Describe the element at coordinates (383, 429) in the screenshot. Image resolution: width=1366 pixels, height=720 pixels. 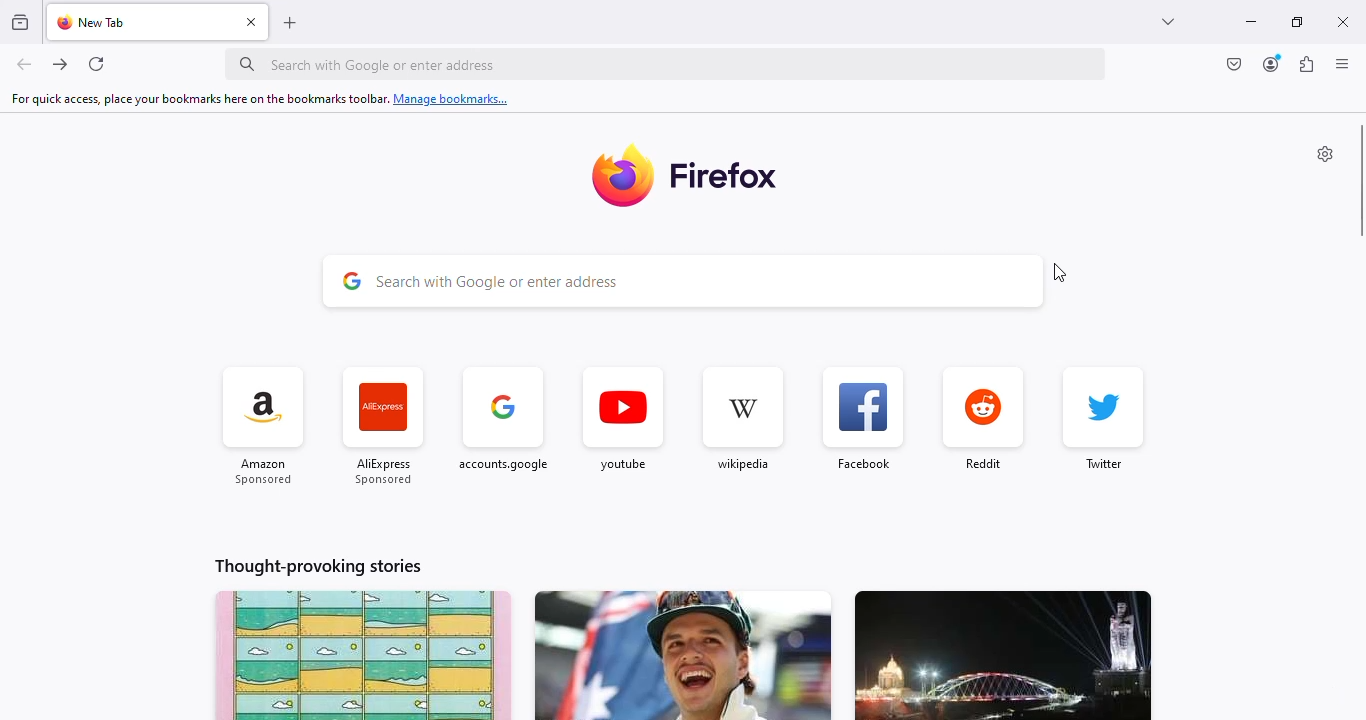
I see `AliExpress` at that location.